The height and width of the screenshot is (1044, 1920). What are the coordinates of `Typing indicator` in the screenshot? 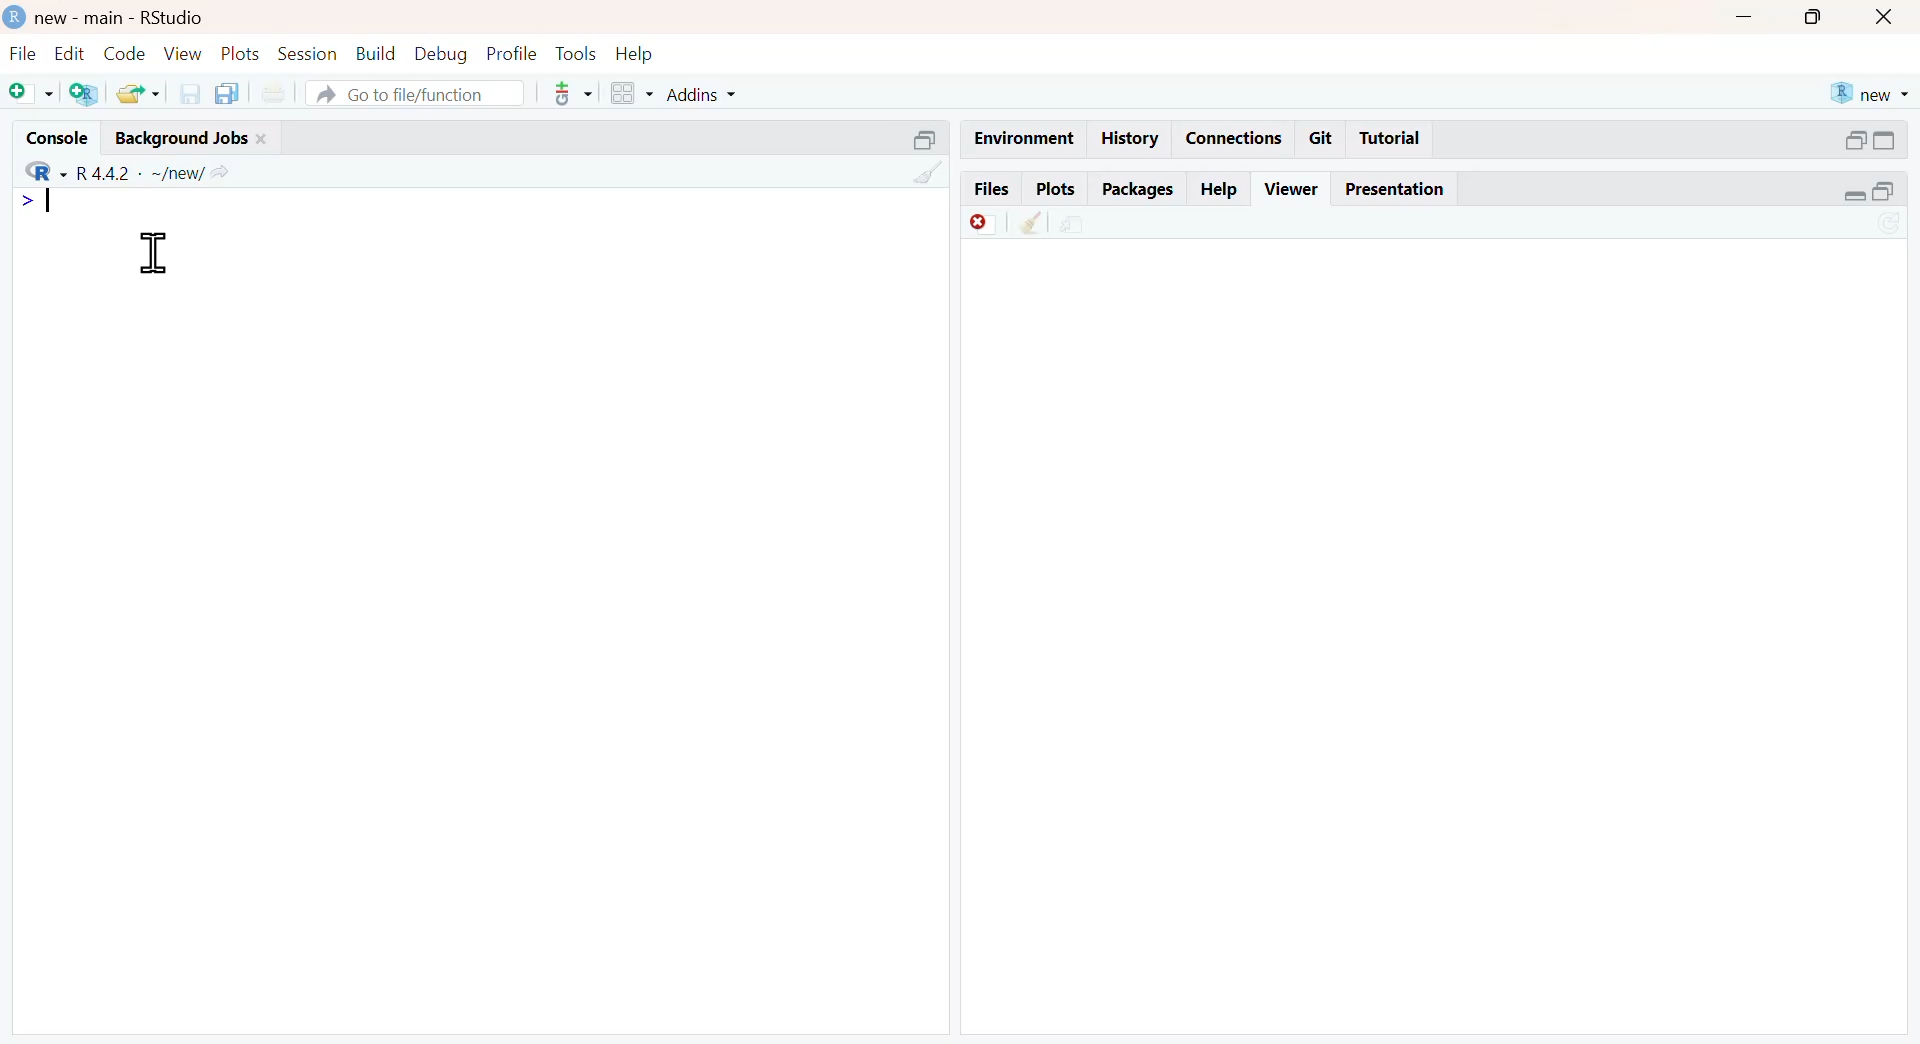 It's located at (48, 201).